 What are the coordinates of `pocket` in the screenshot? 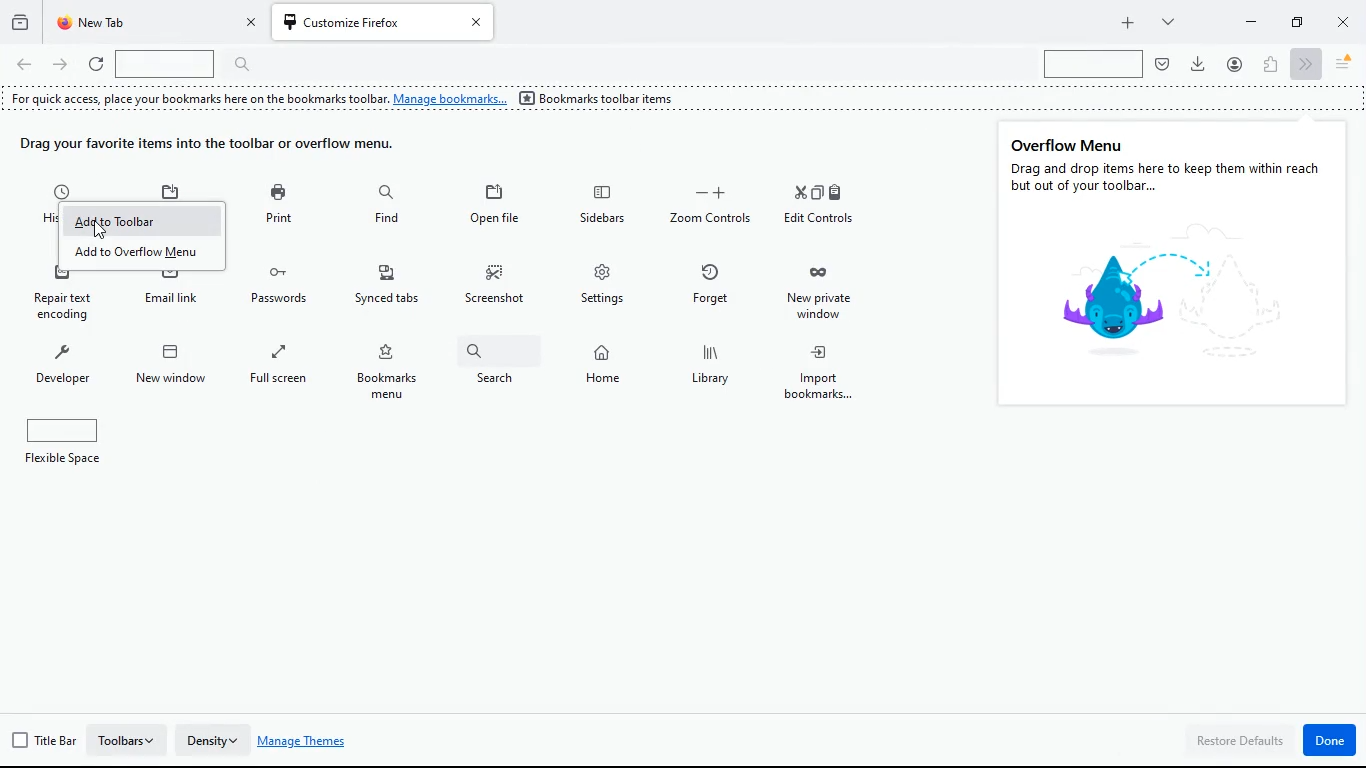 It's located at (1163, 64).